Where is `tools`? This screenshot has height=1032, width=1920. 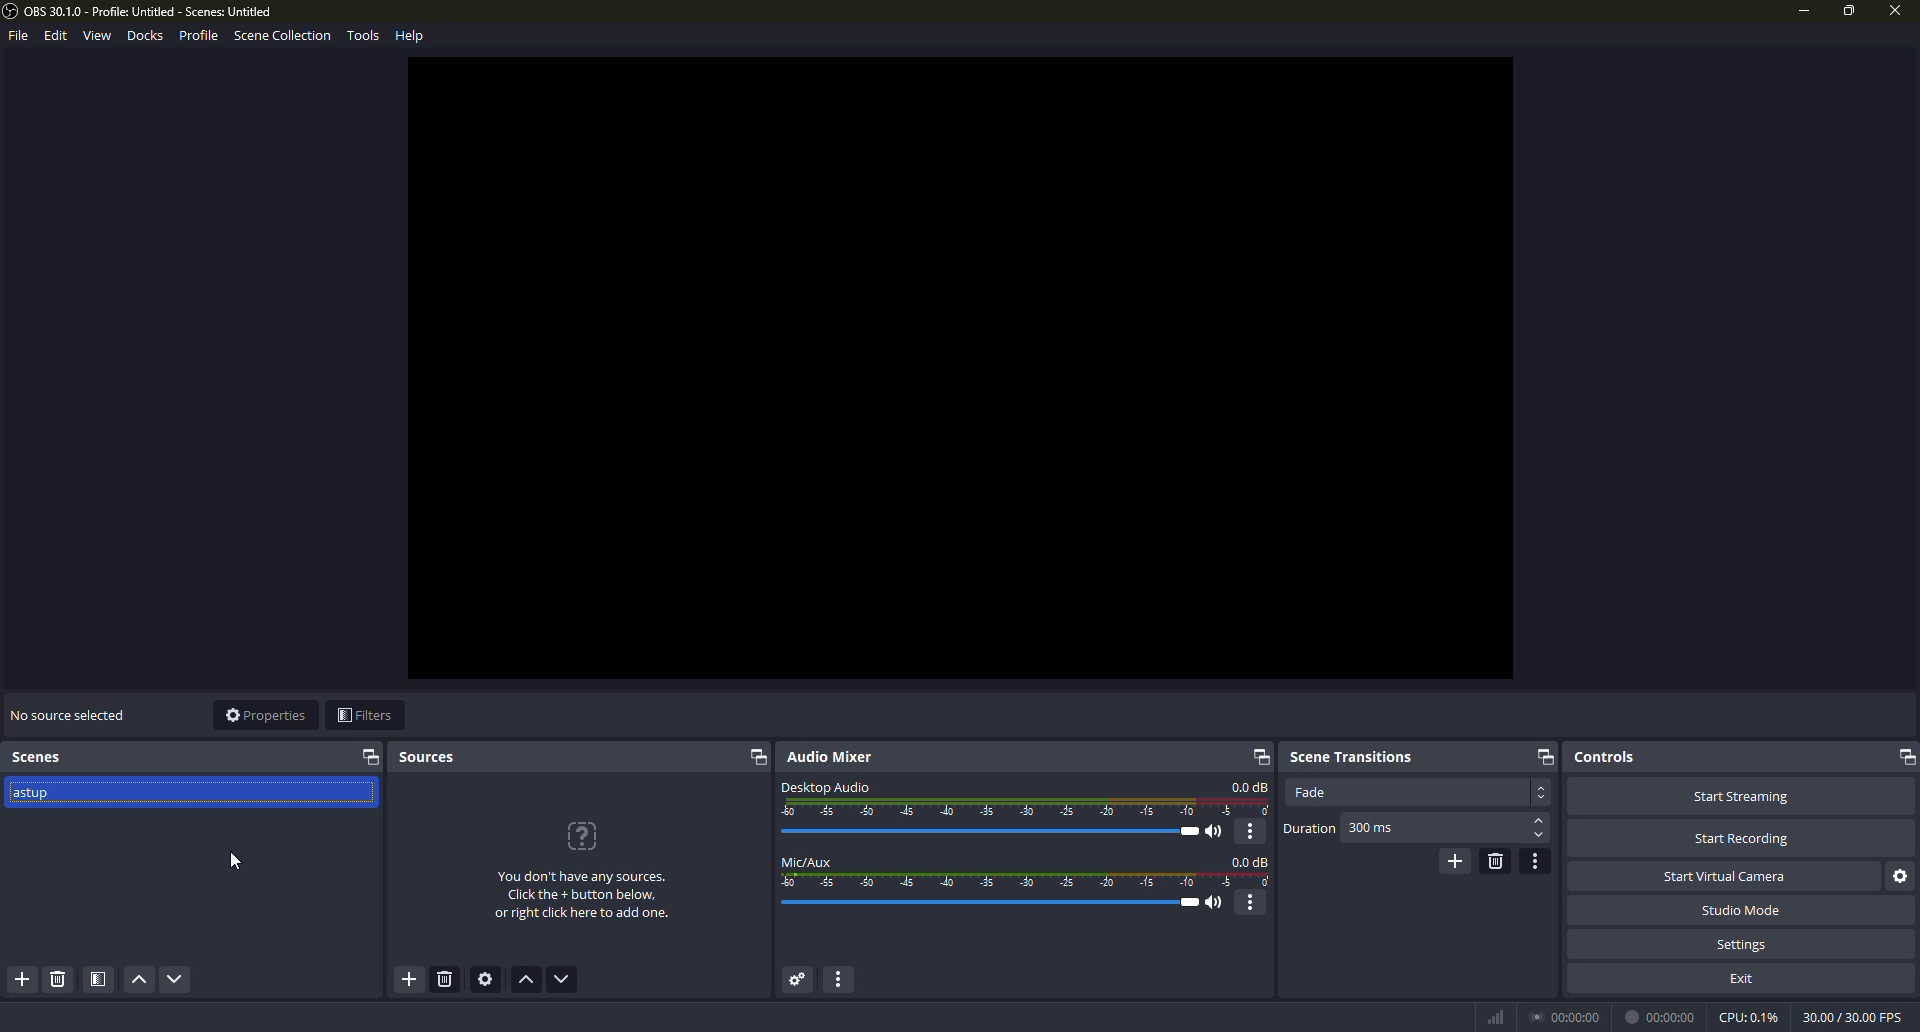
tools is located at coordinates (363, 37).